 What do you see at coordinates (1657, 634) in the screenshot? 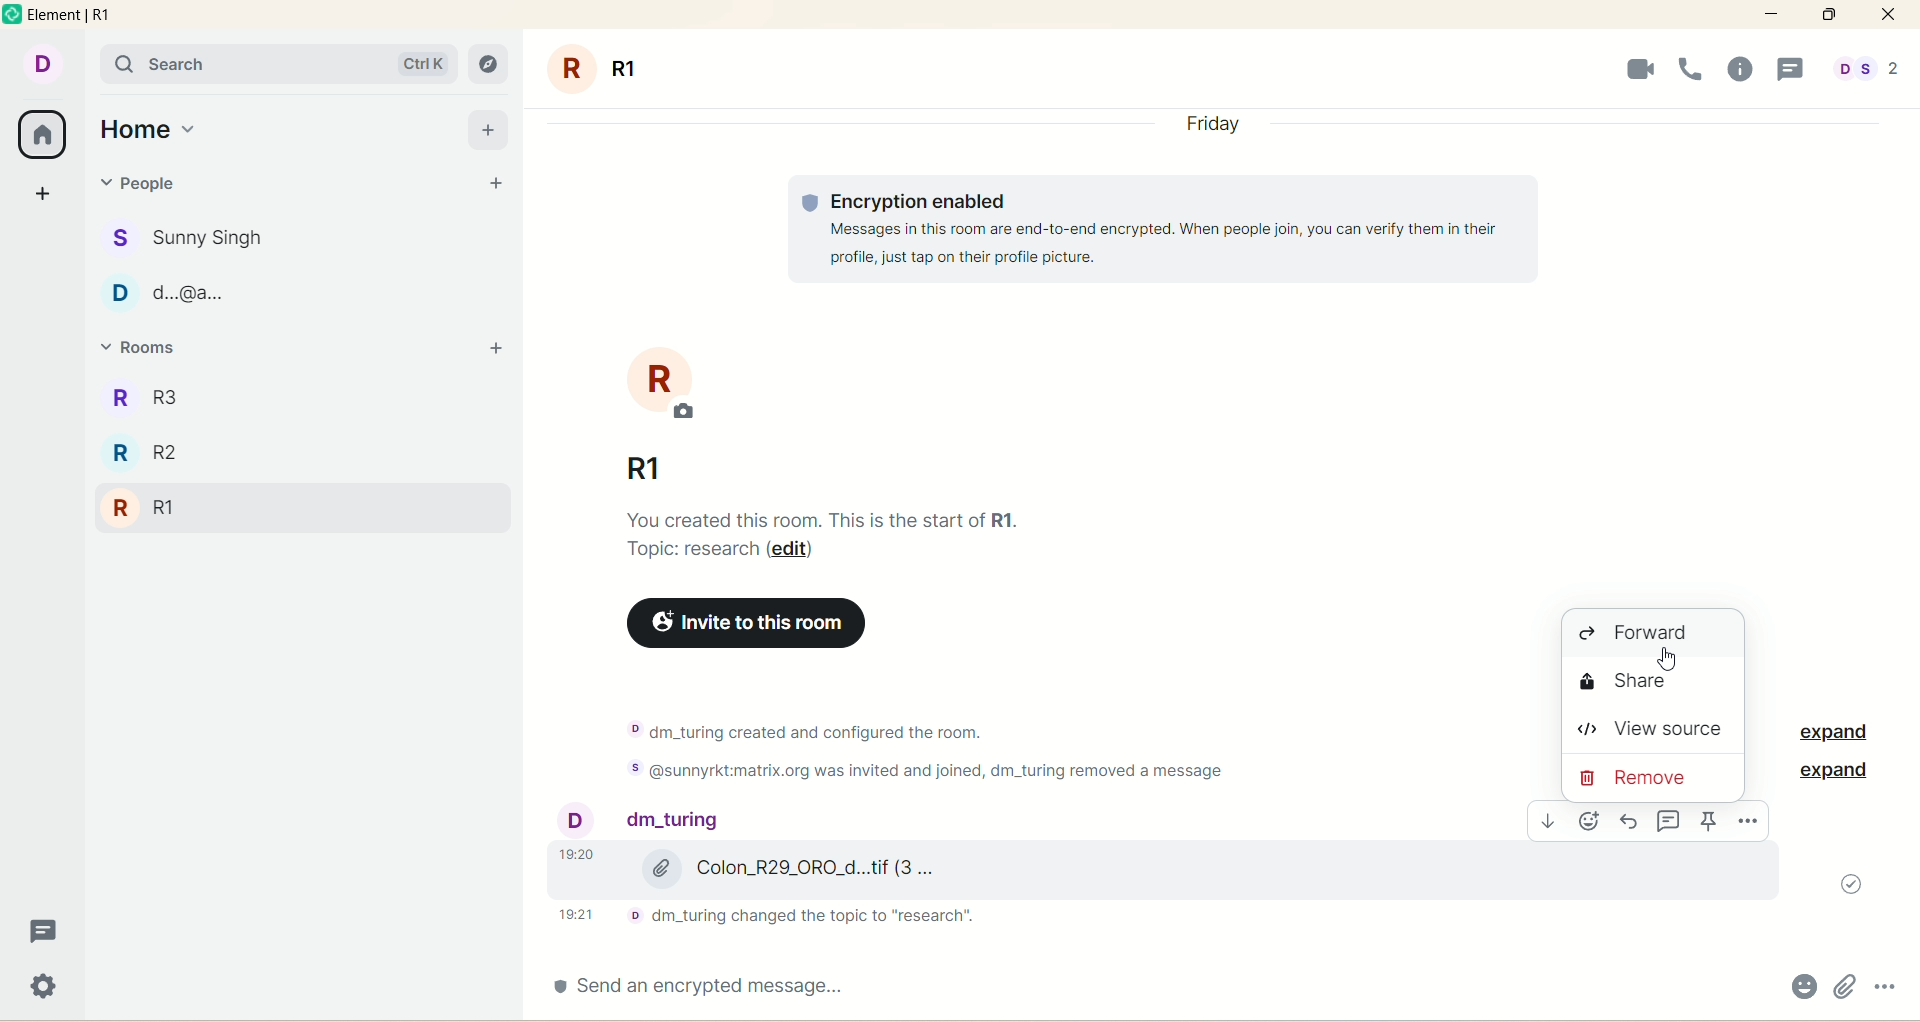
I see `forward` at bounding box center [1657, 634].